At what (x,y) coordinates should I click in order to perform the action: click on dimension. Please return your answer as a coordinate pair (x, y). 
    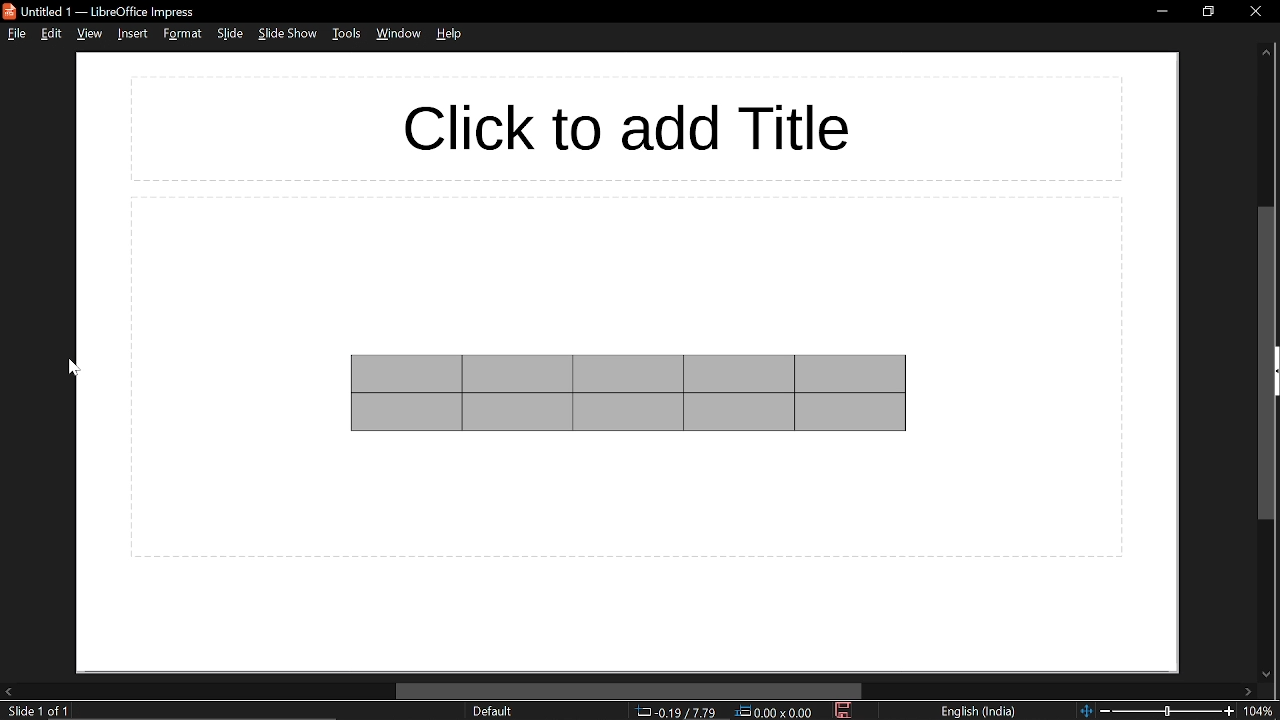
    Looking at the image, I should click on (777, 712).